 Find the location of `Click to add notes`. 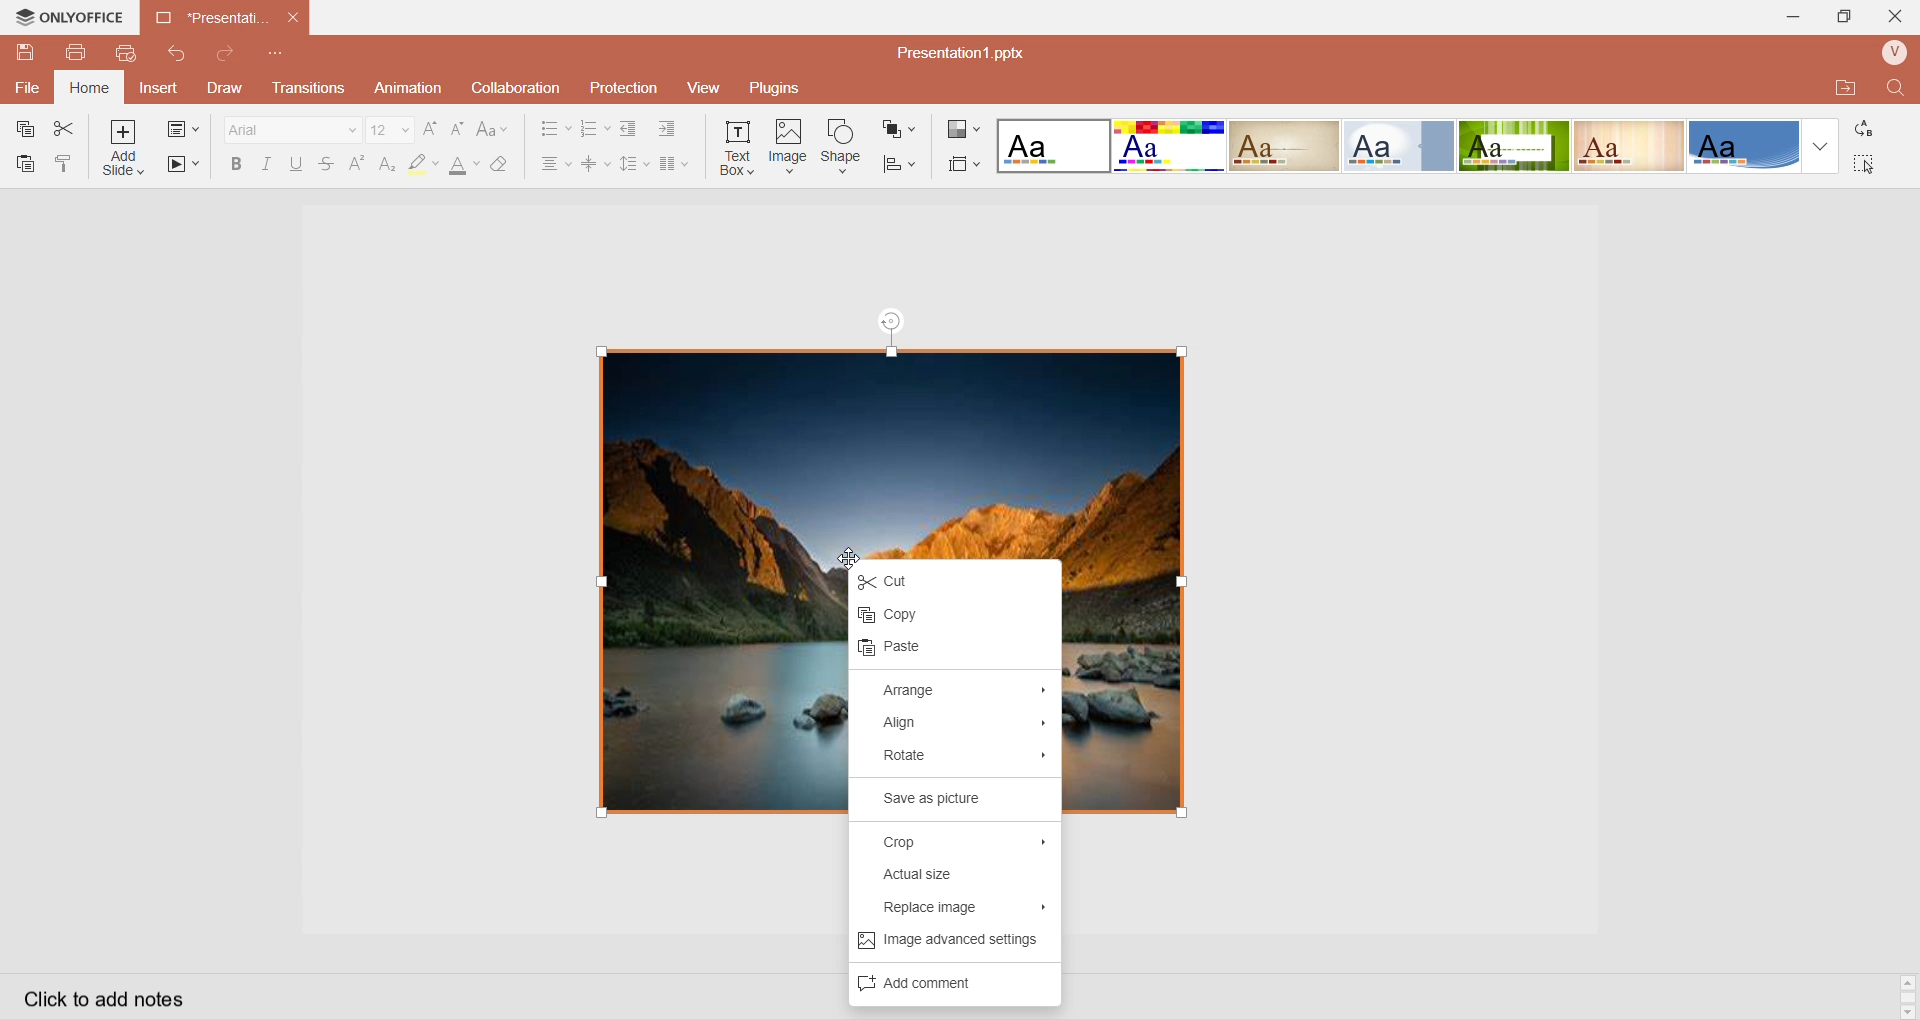

Click to add notes is located at coordinates (99, 999).